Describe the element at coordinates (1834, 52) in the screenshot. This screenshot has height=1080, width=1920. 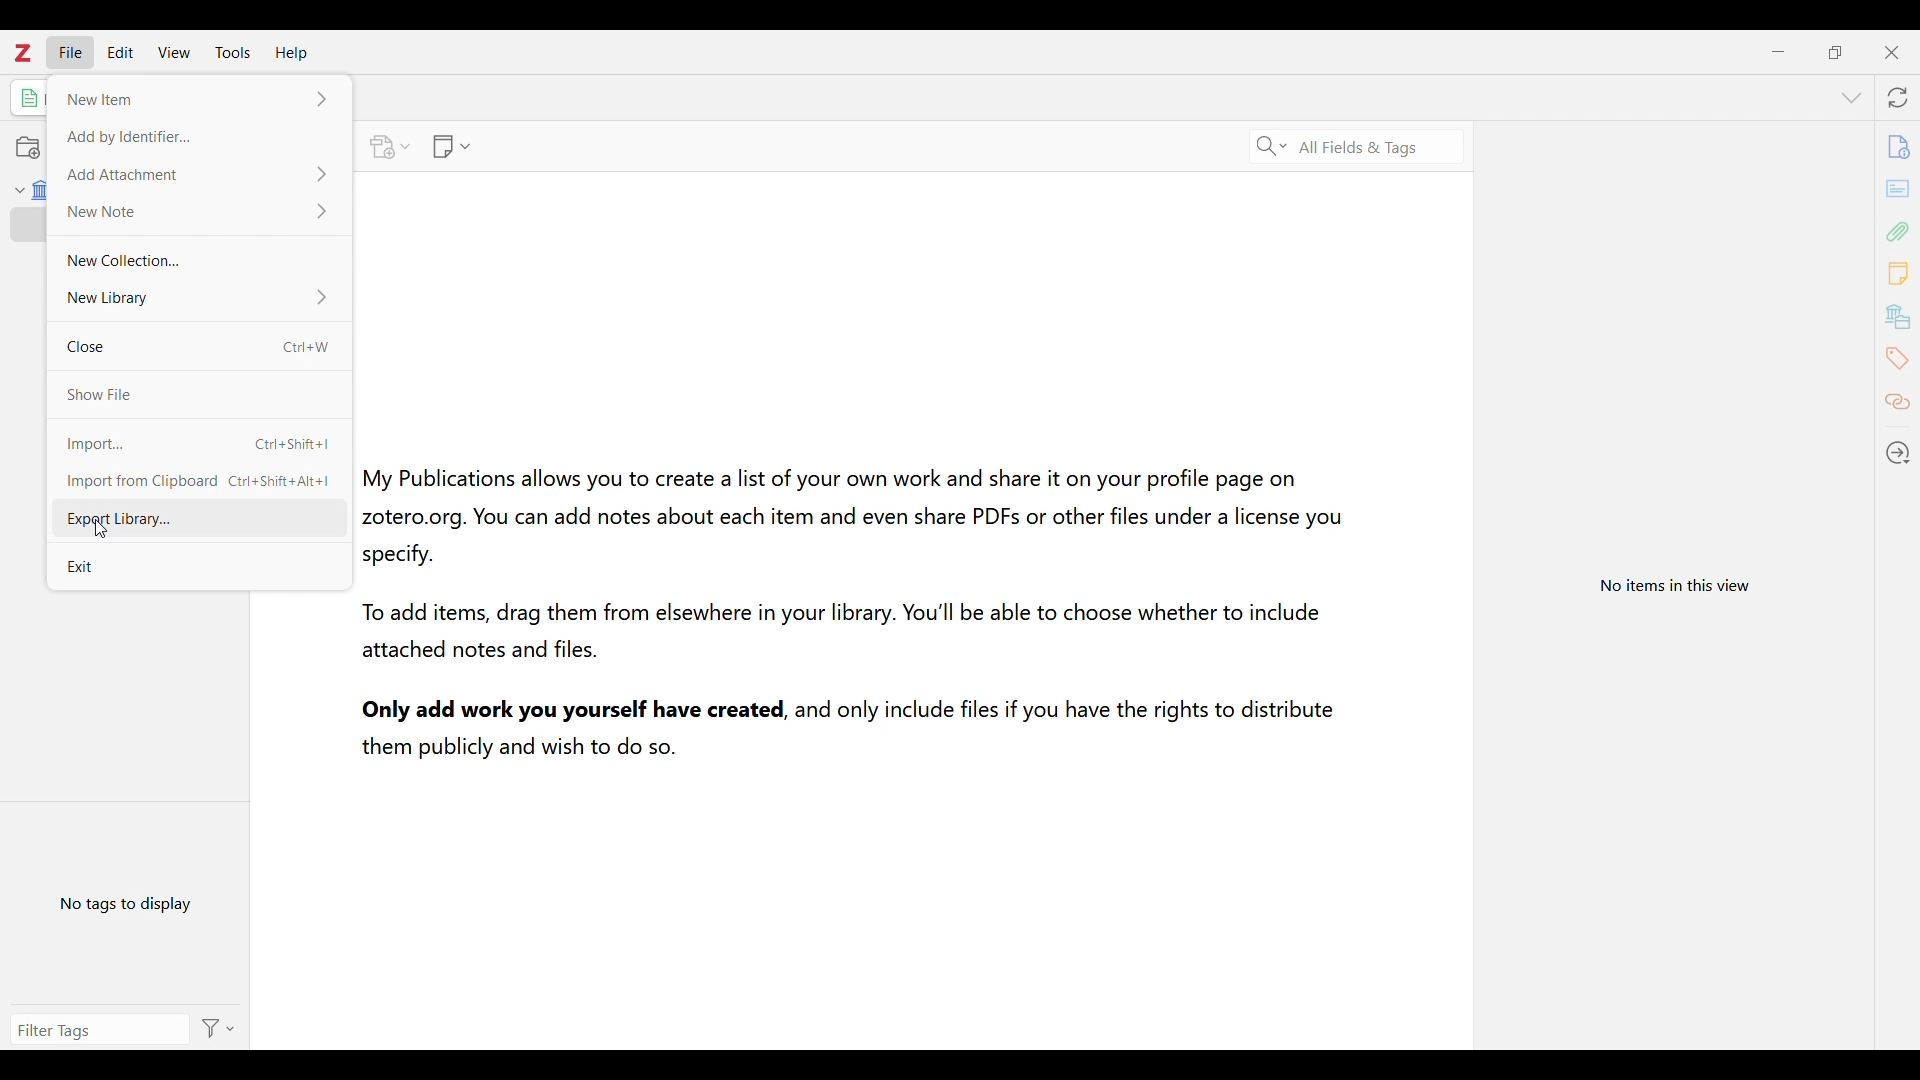
I see `Show interface in a smaller tab` at that location.